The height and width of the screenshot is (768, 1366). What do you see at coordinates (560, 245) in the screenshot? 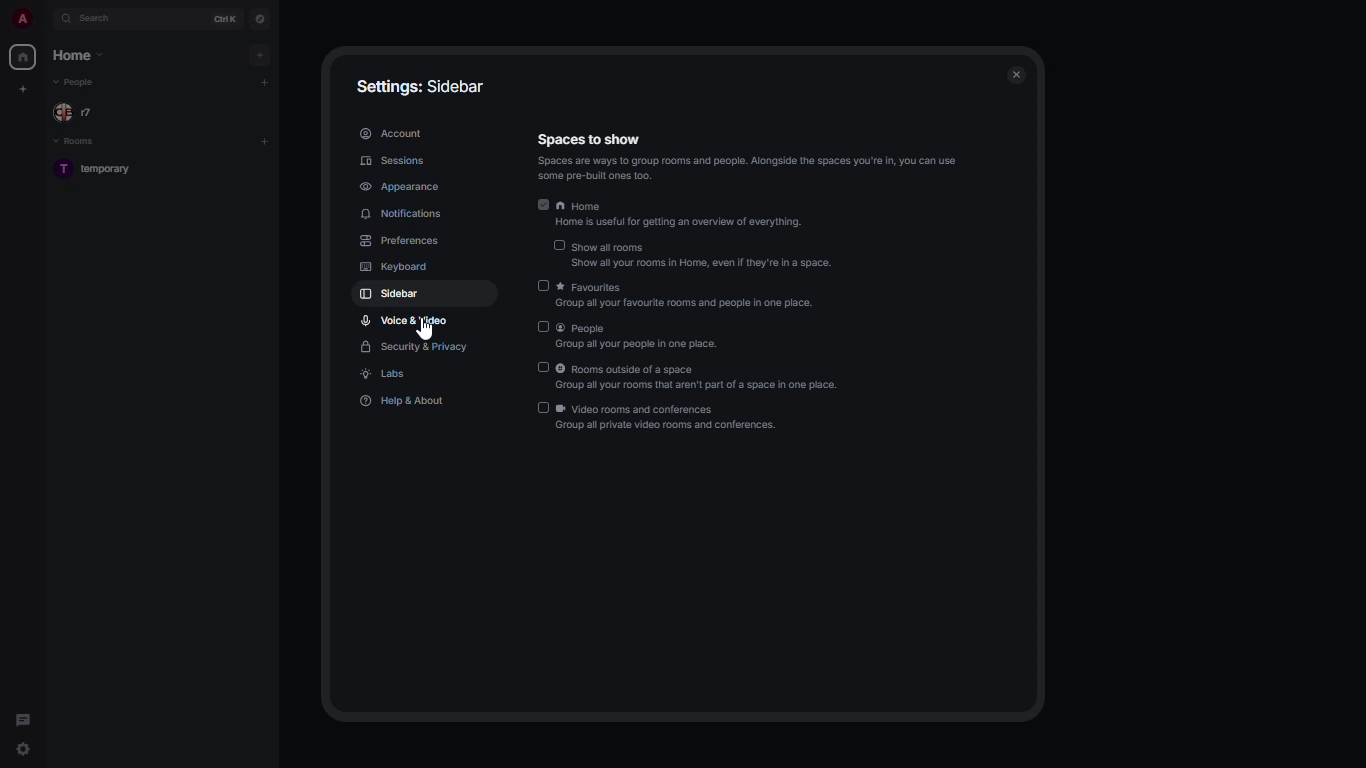
I see `disabled` at bounding box center [560, 245].